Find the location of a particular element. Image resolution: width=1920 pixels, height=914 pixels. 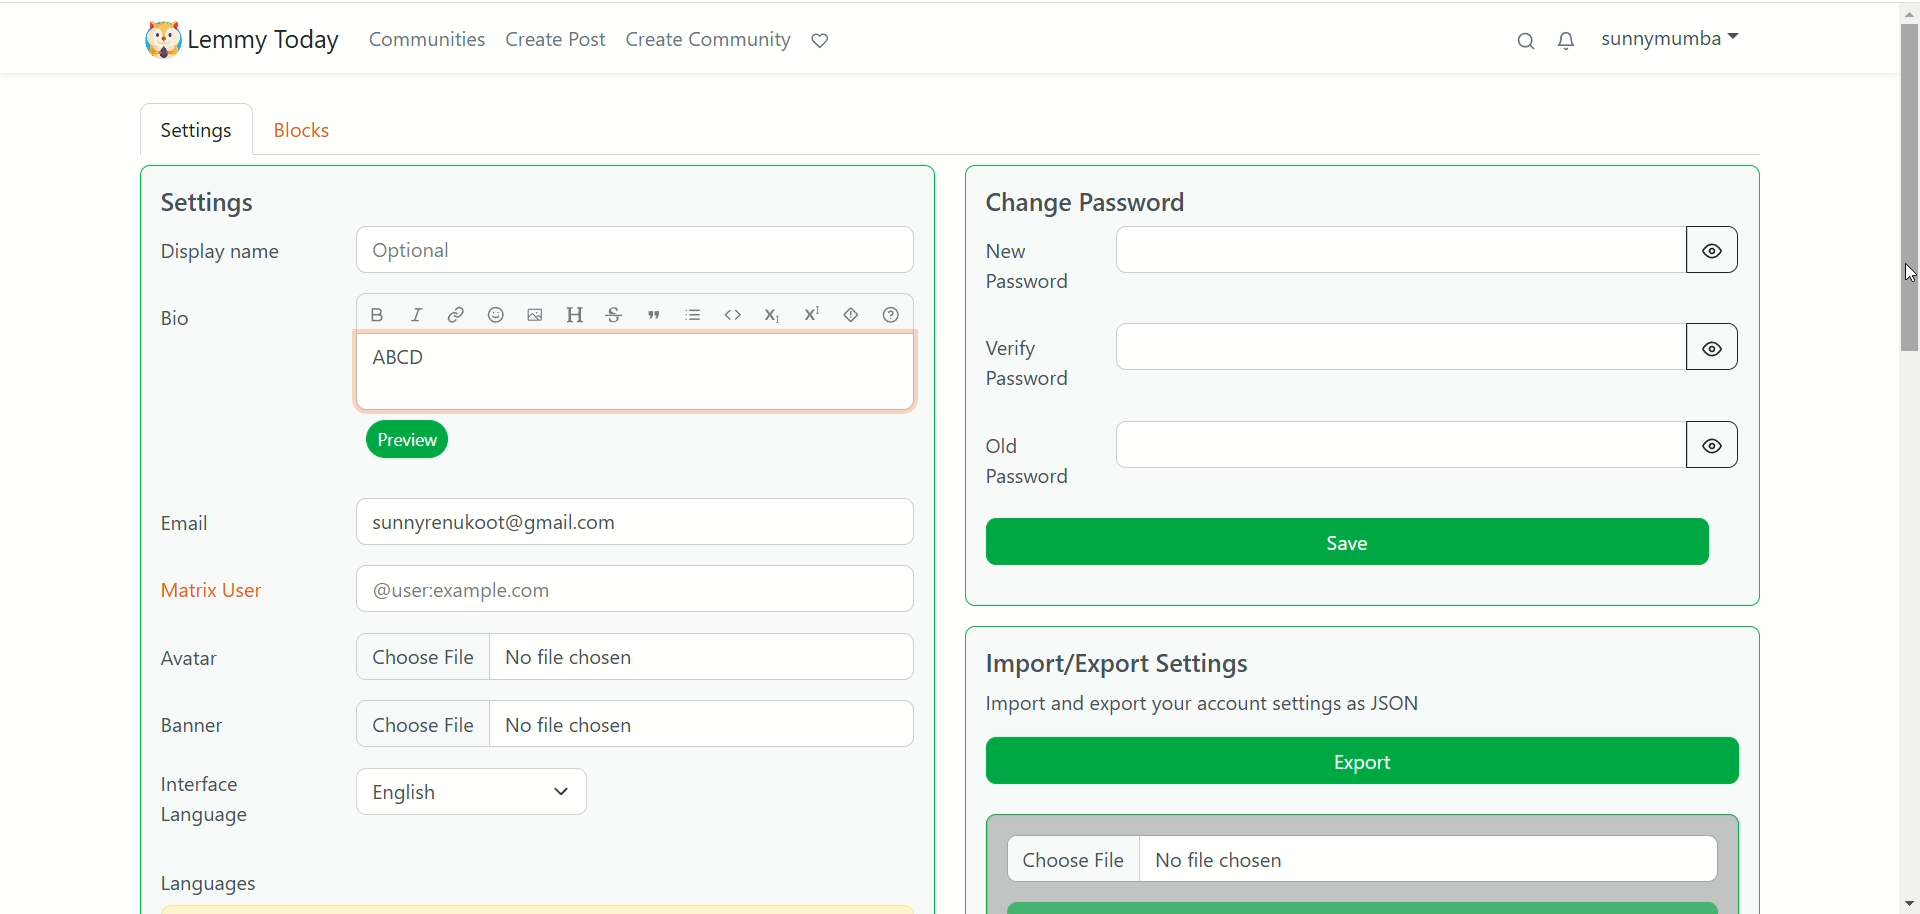

import/export settings is located at coordinates (1159, 662).